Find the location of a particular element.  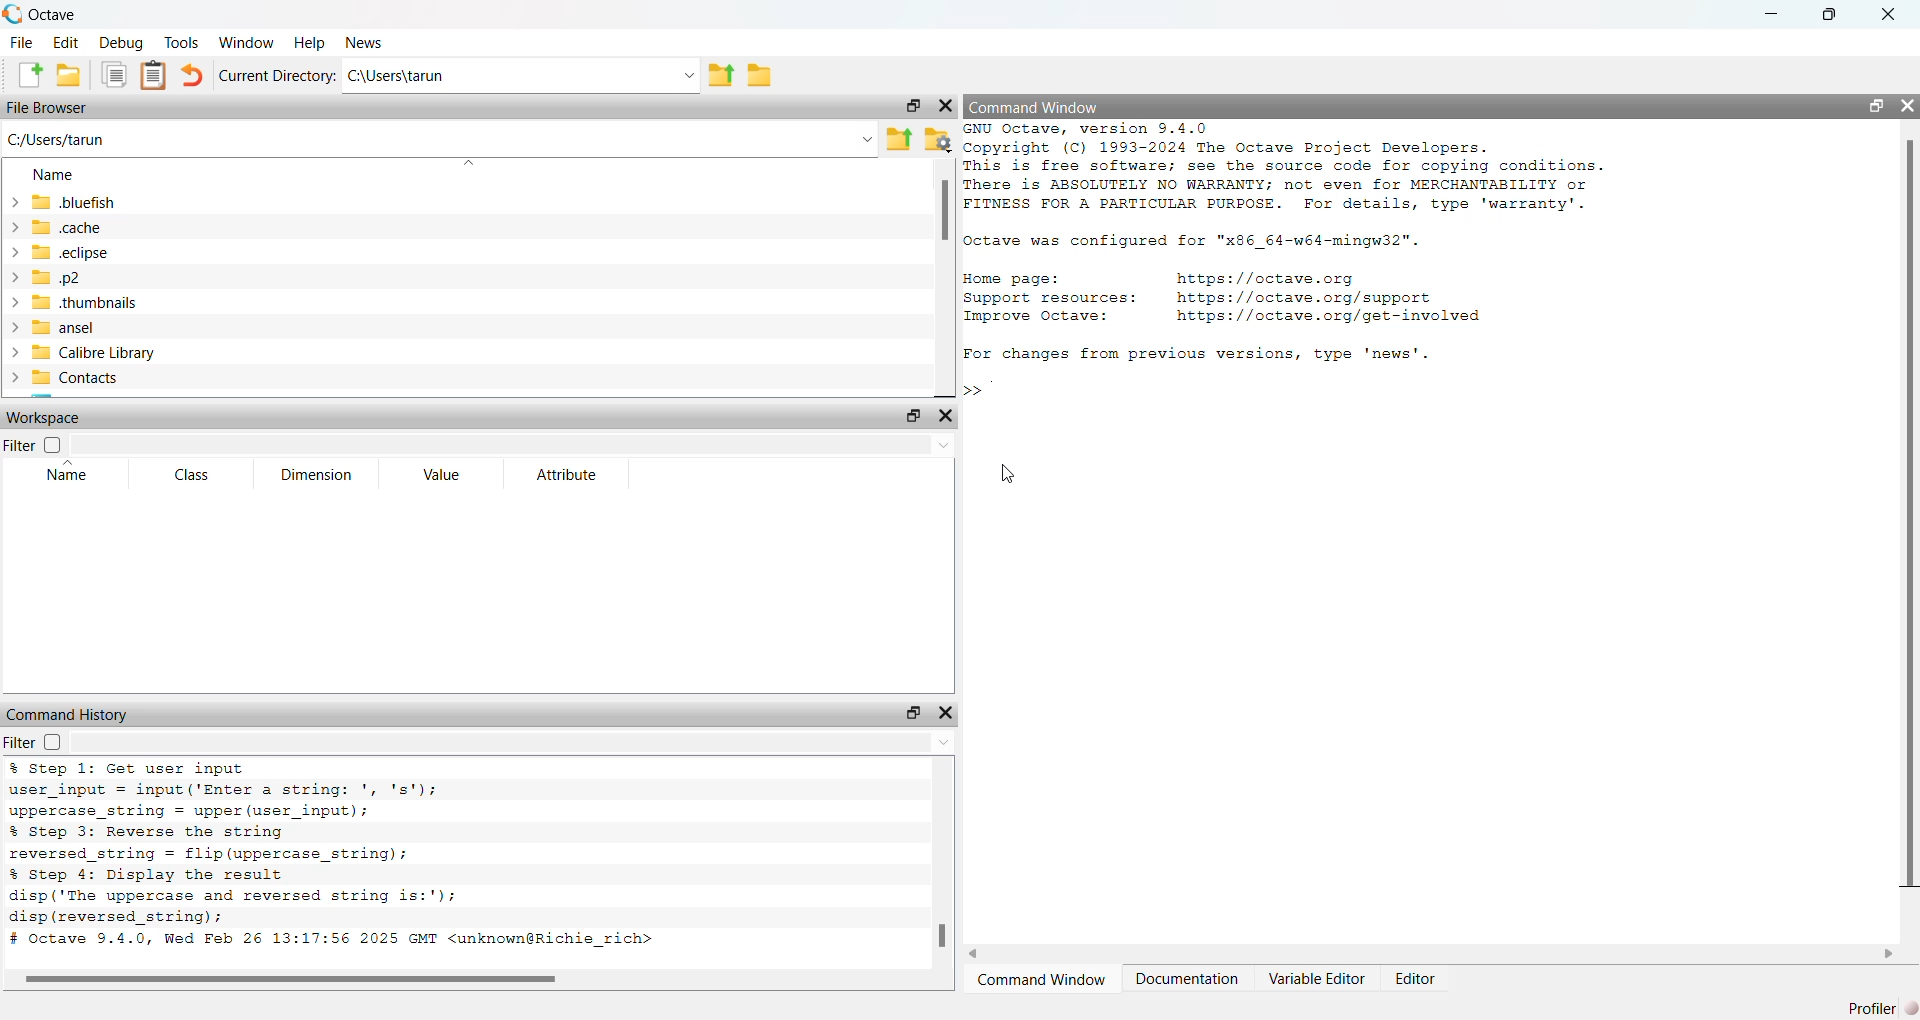

.bluefish is located at coordinates (144, 202).